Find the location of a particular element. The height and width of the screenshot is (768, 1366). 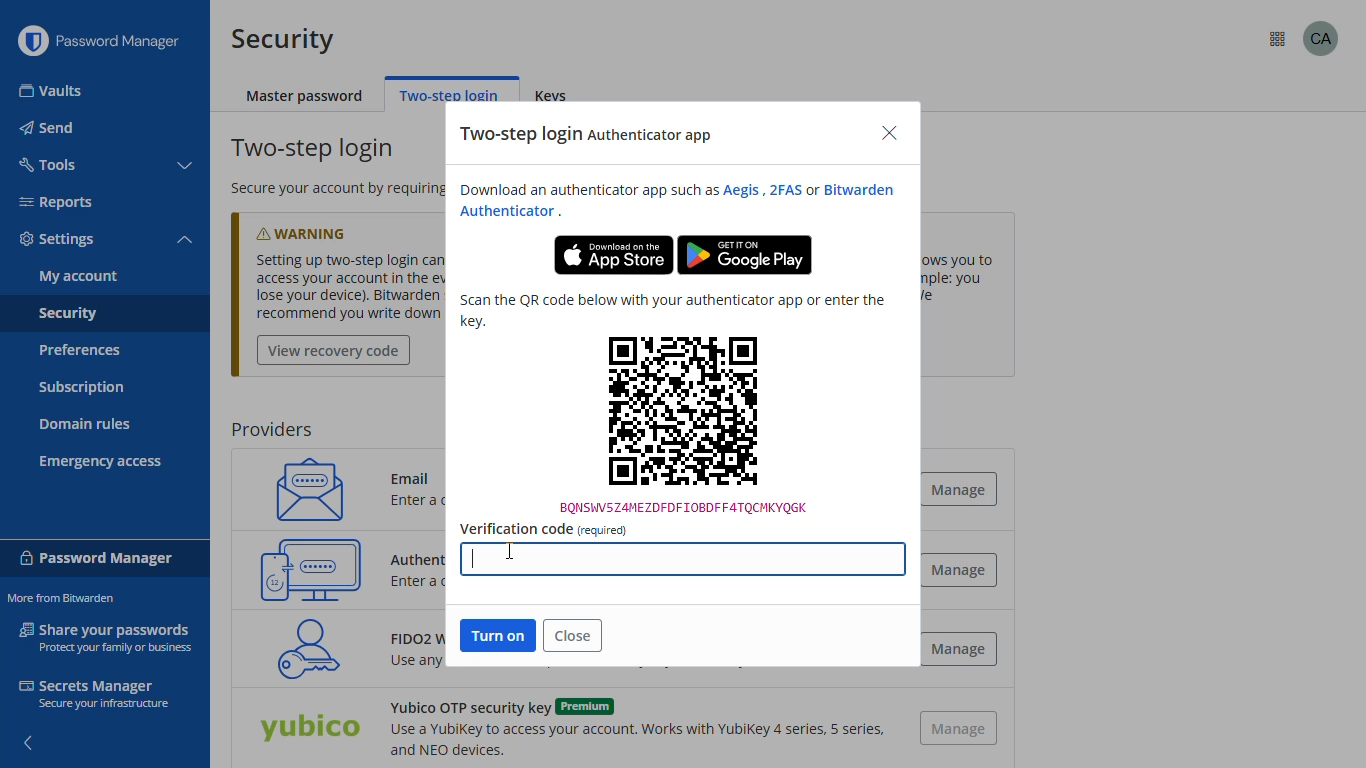

password manager is located at coordinates (97, 556).